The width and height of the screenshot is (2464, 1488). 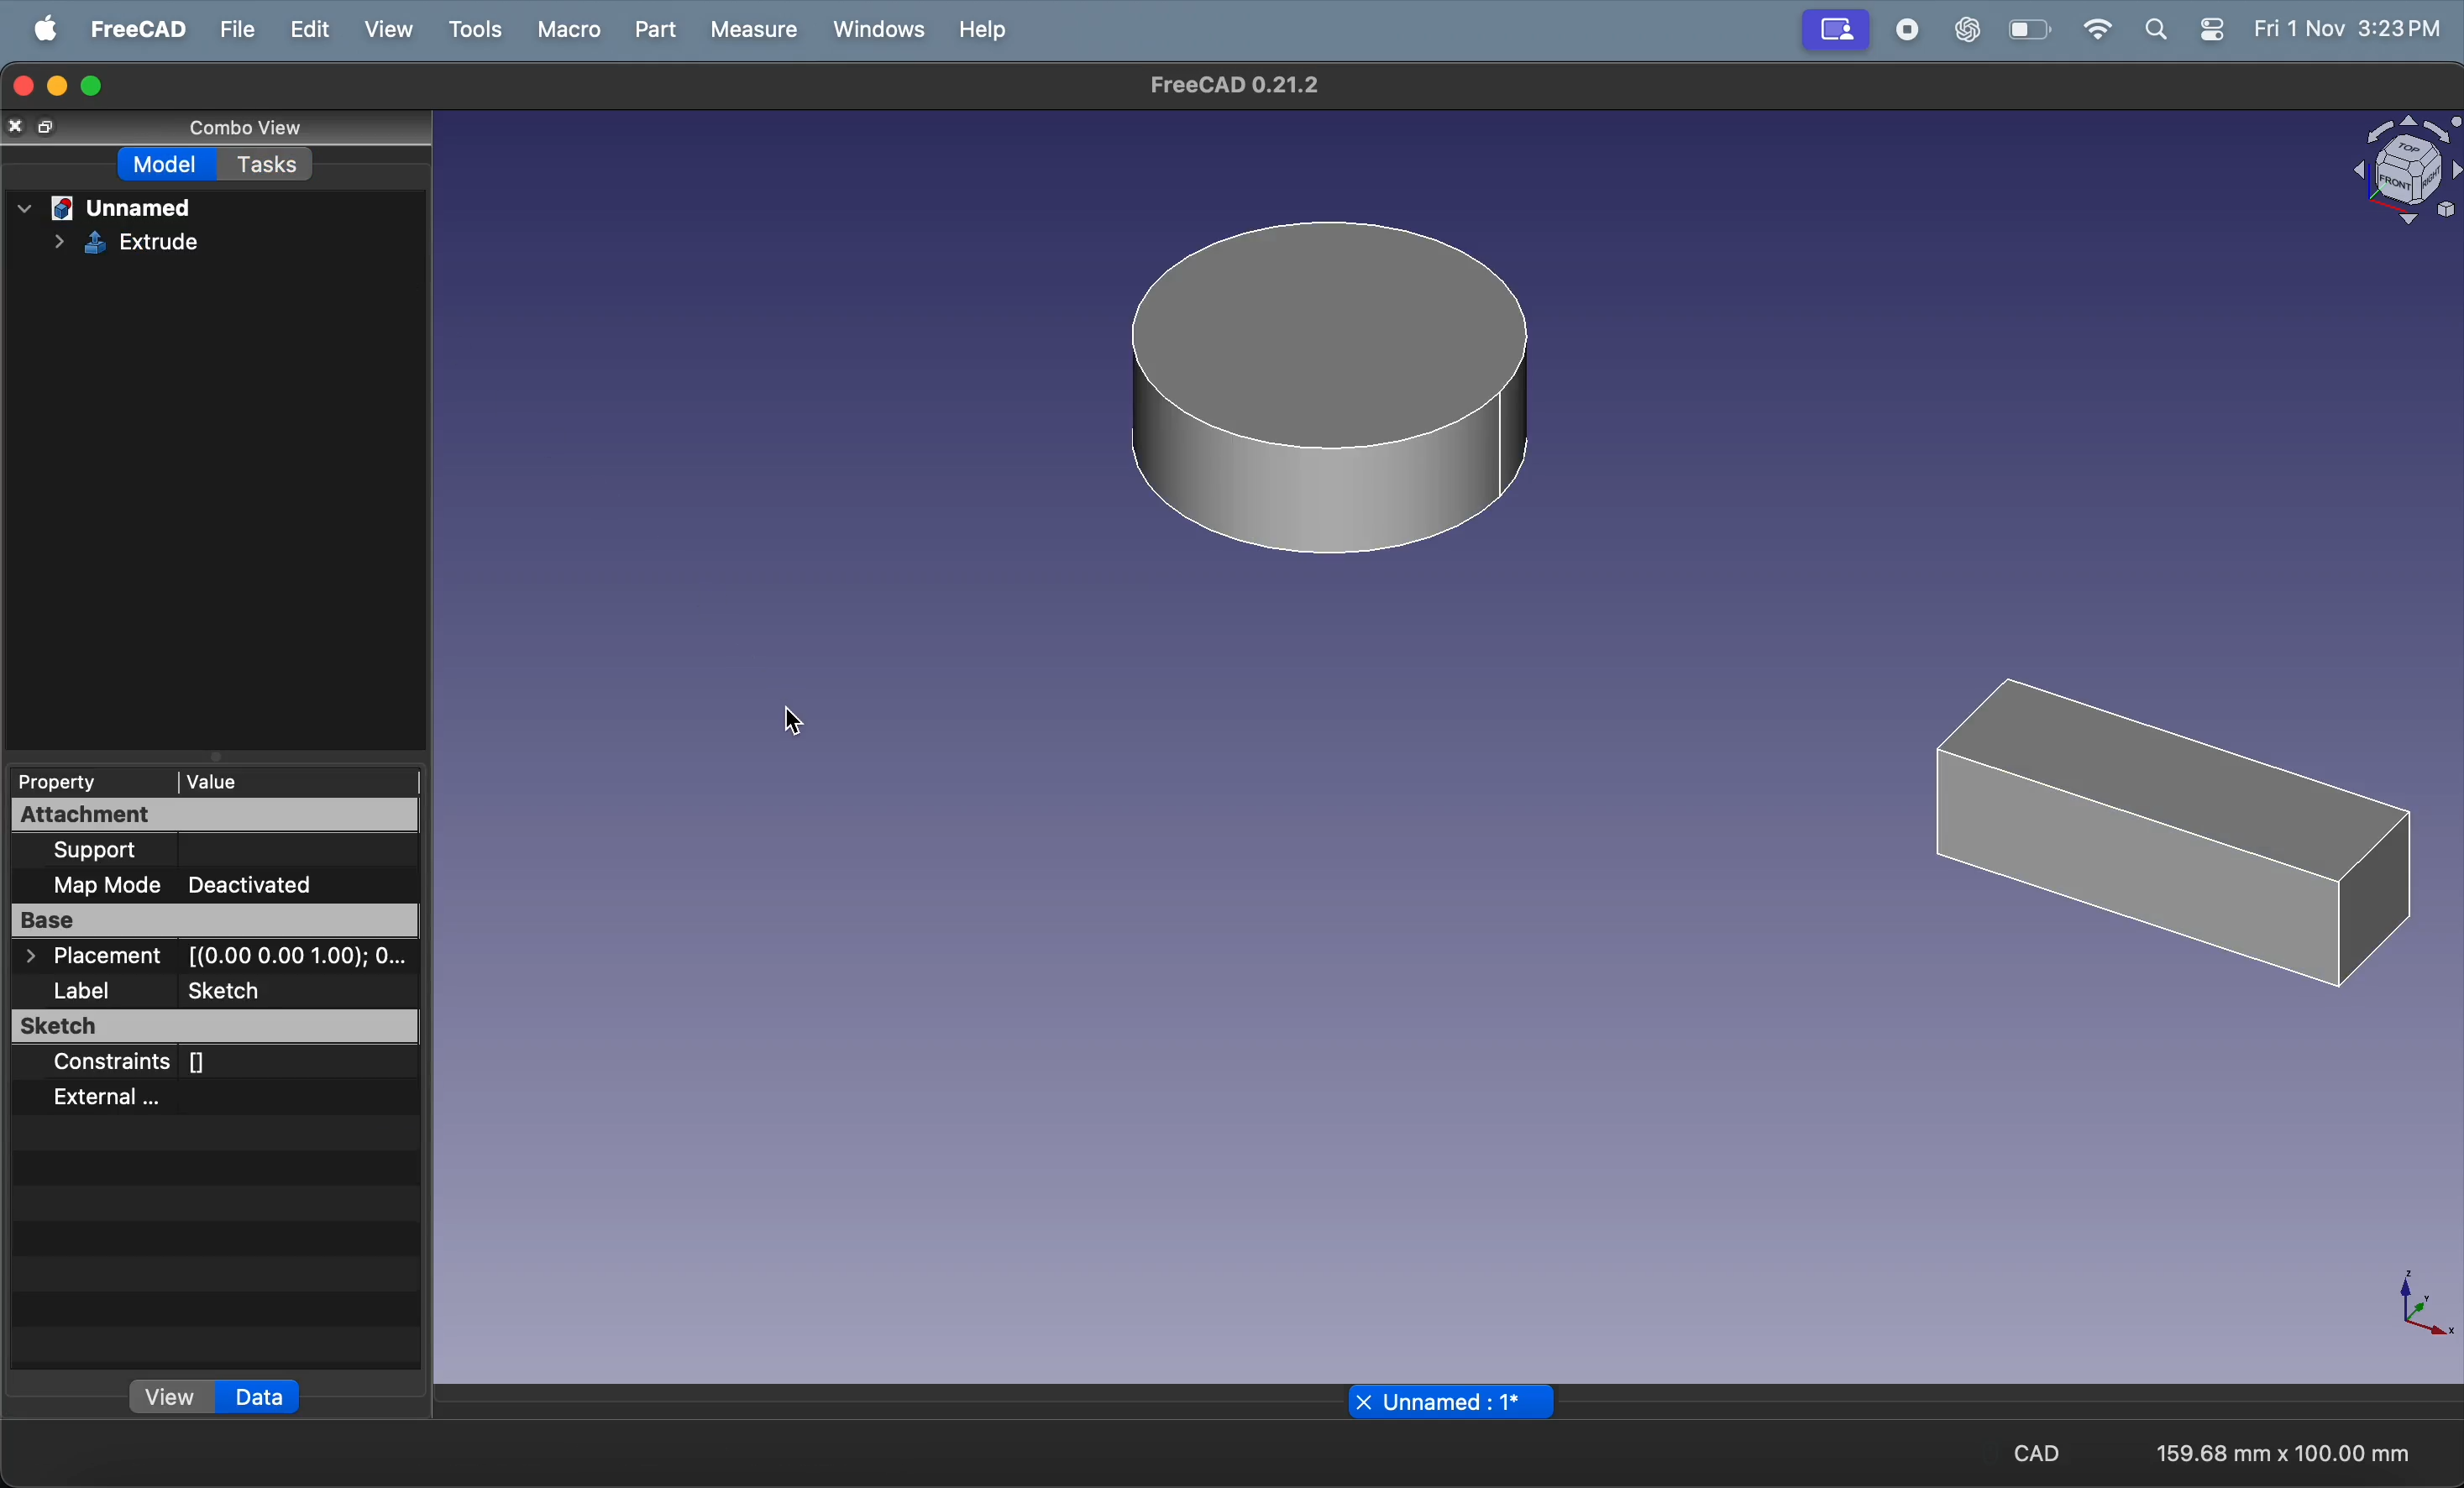 What do you see at coordinates (566, 28) in the screenshot?
I see `Marco` at bounding box center [566, 28].